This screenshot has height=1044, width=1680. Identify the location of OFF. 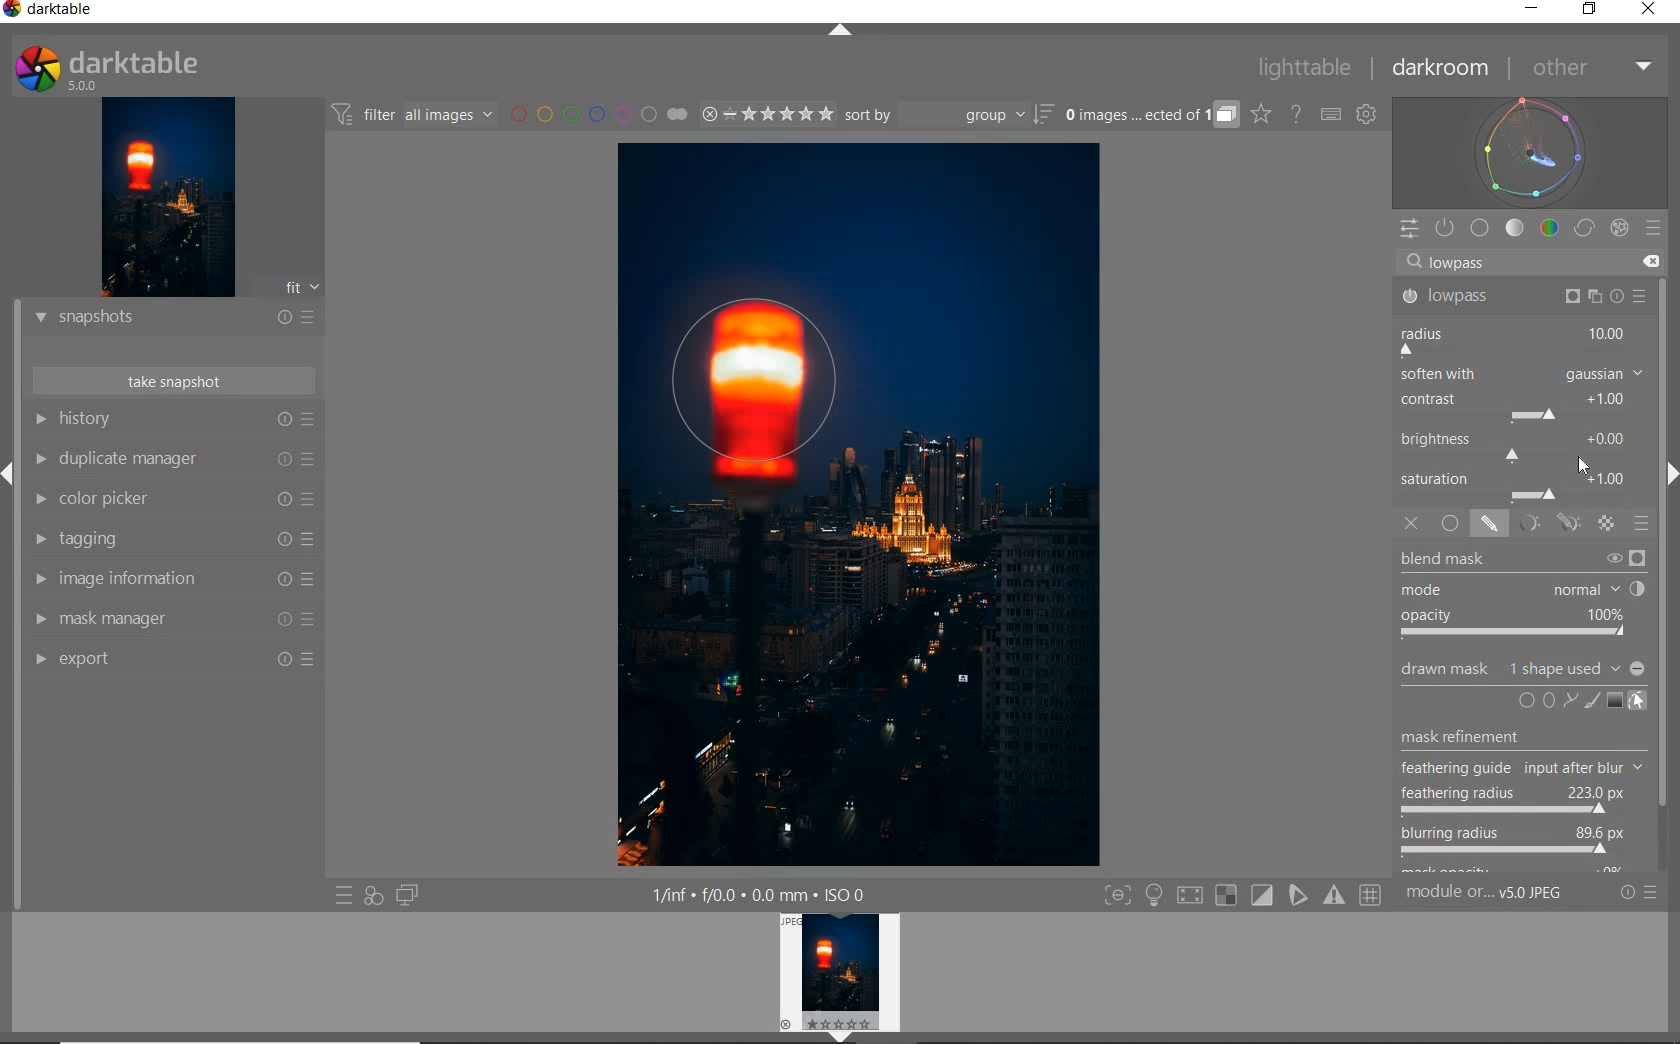
(1411, 524).